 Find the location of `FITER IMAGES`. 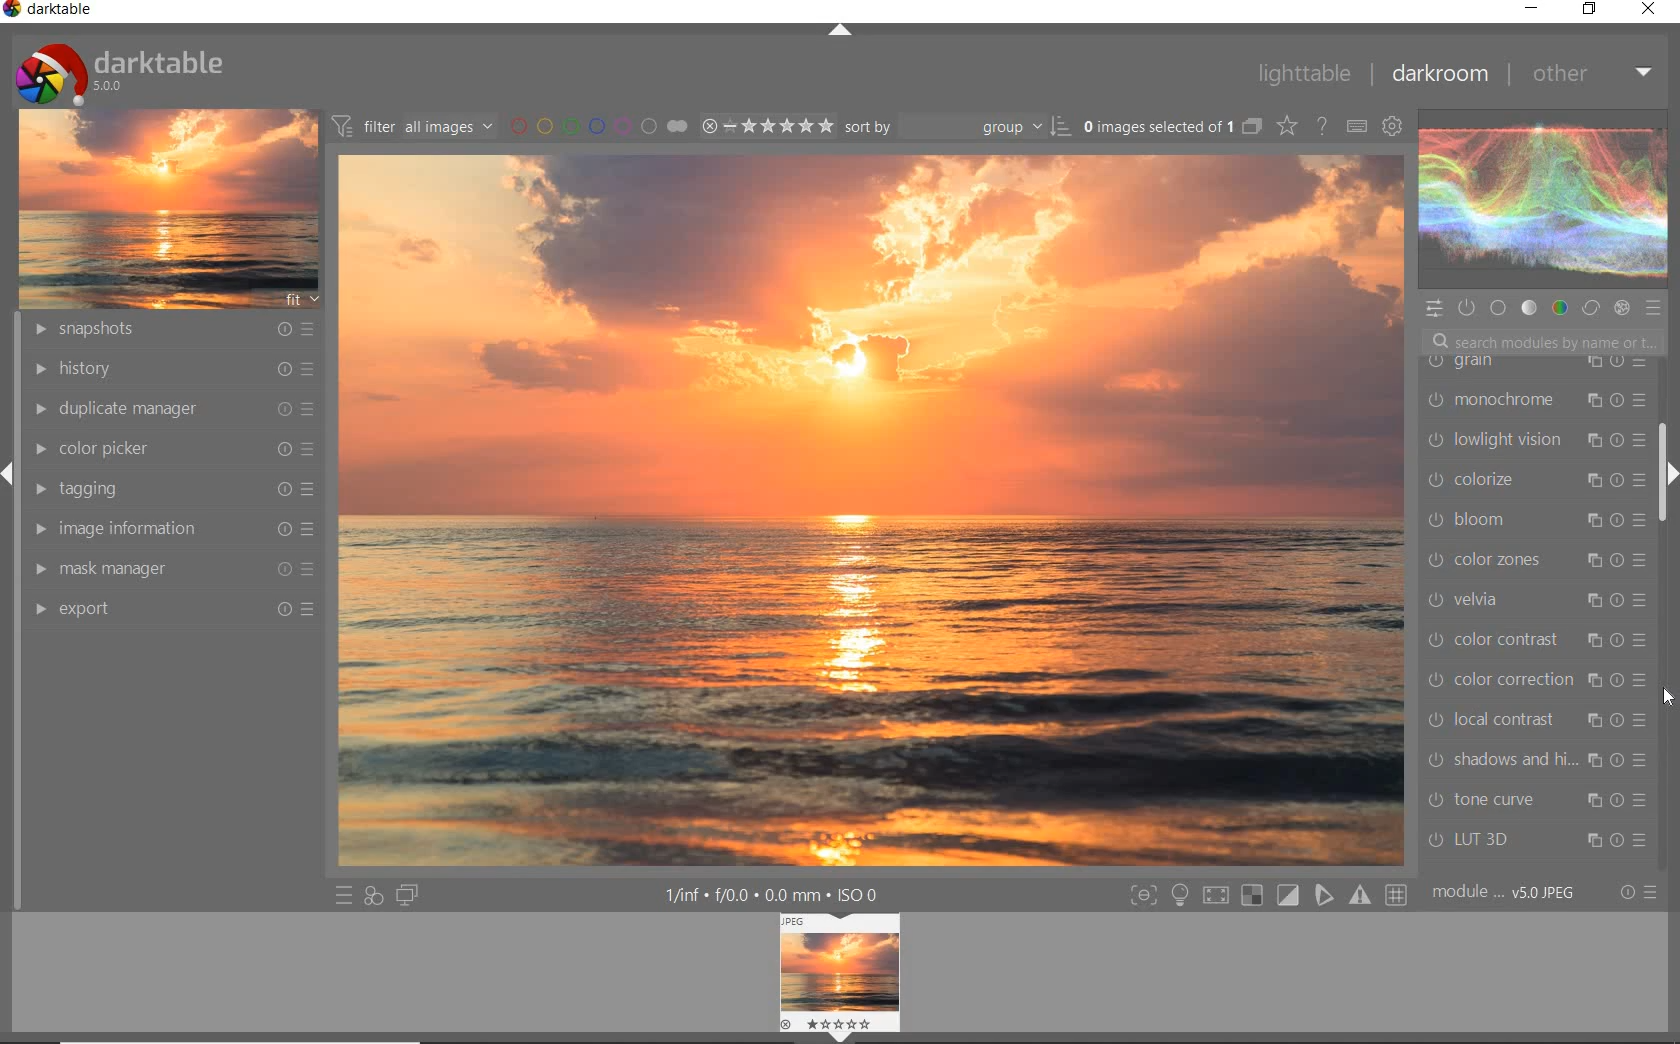

FITER IMAGES is located at coordinates (412, 125).